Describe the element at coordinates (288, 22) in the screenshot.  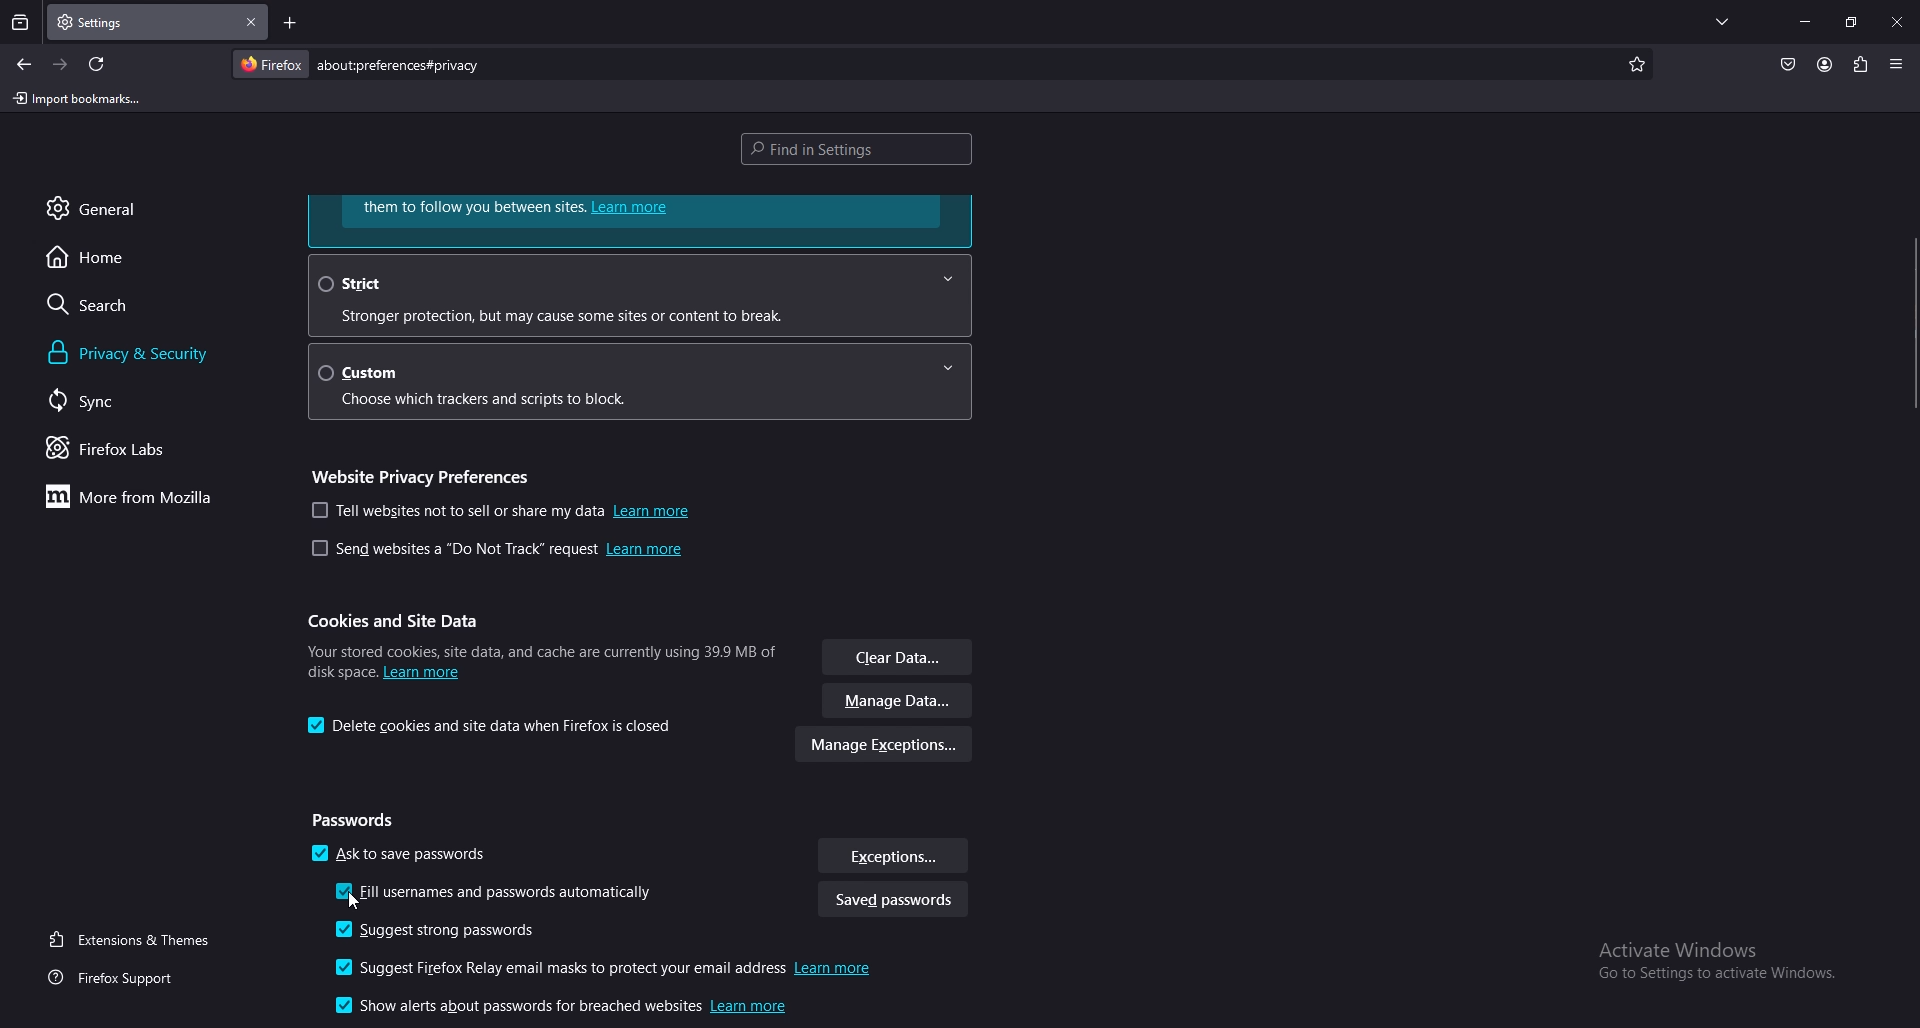
I see `add tab` at that location.